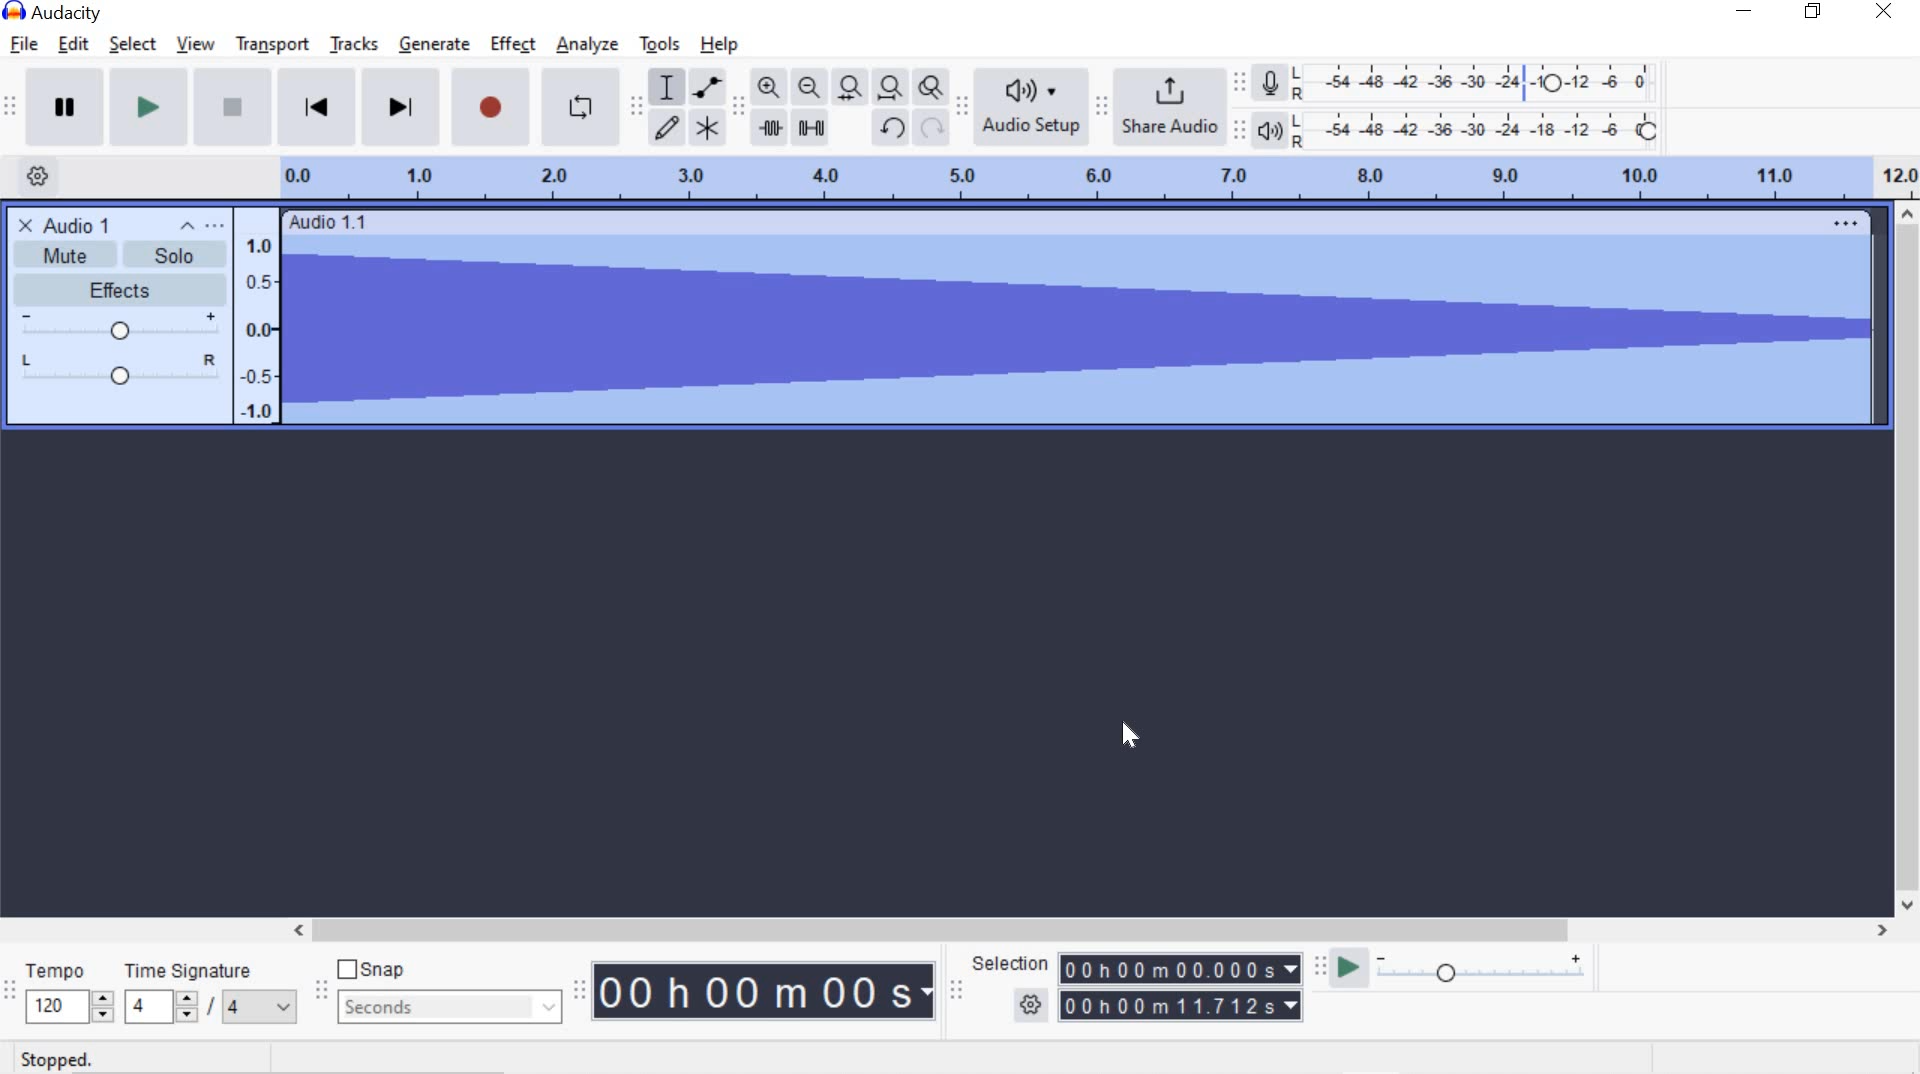  Describe the element at coordinates (1241, 133) in the screenshot. I see `Playback meter toolbar` at that location.